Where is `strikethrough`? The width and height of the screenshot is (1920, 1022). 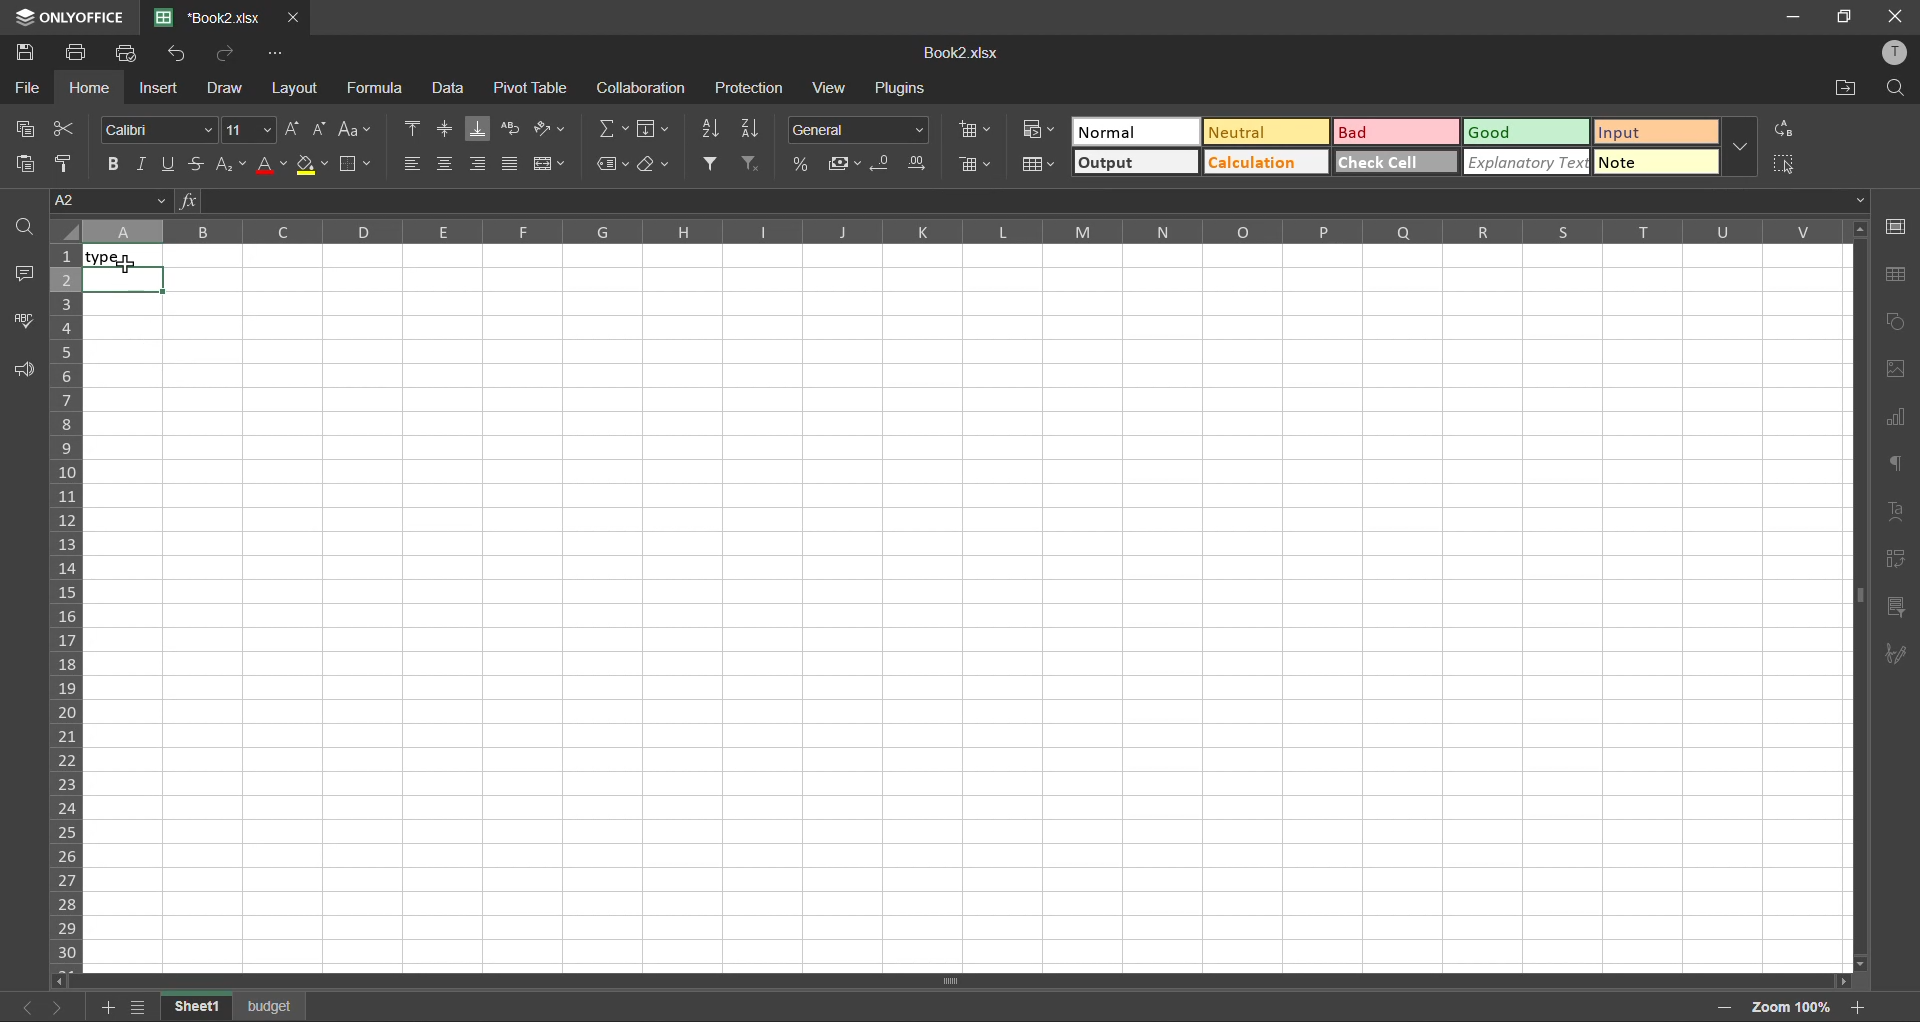
strikethrough is located at coordinates (196, 162).